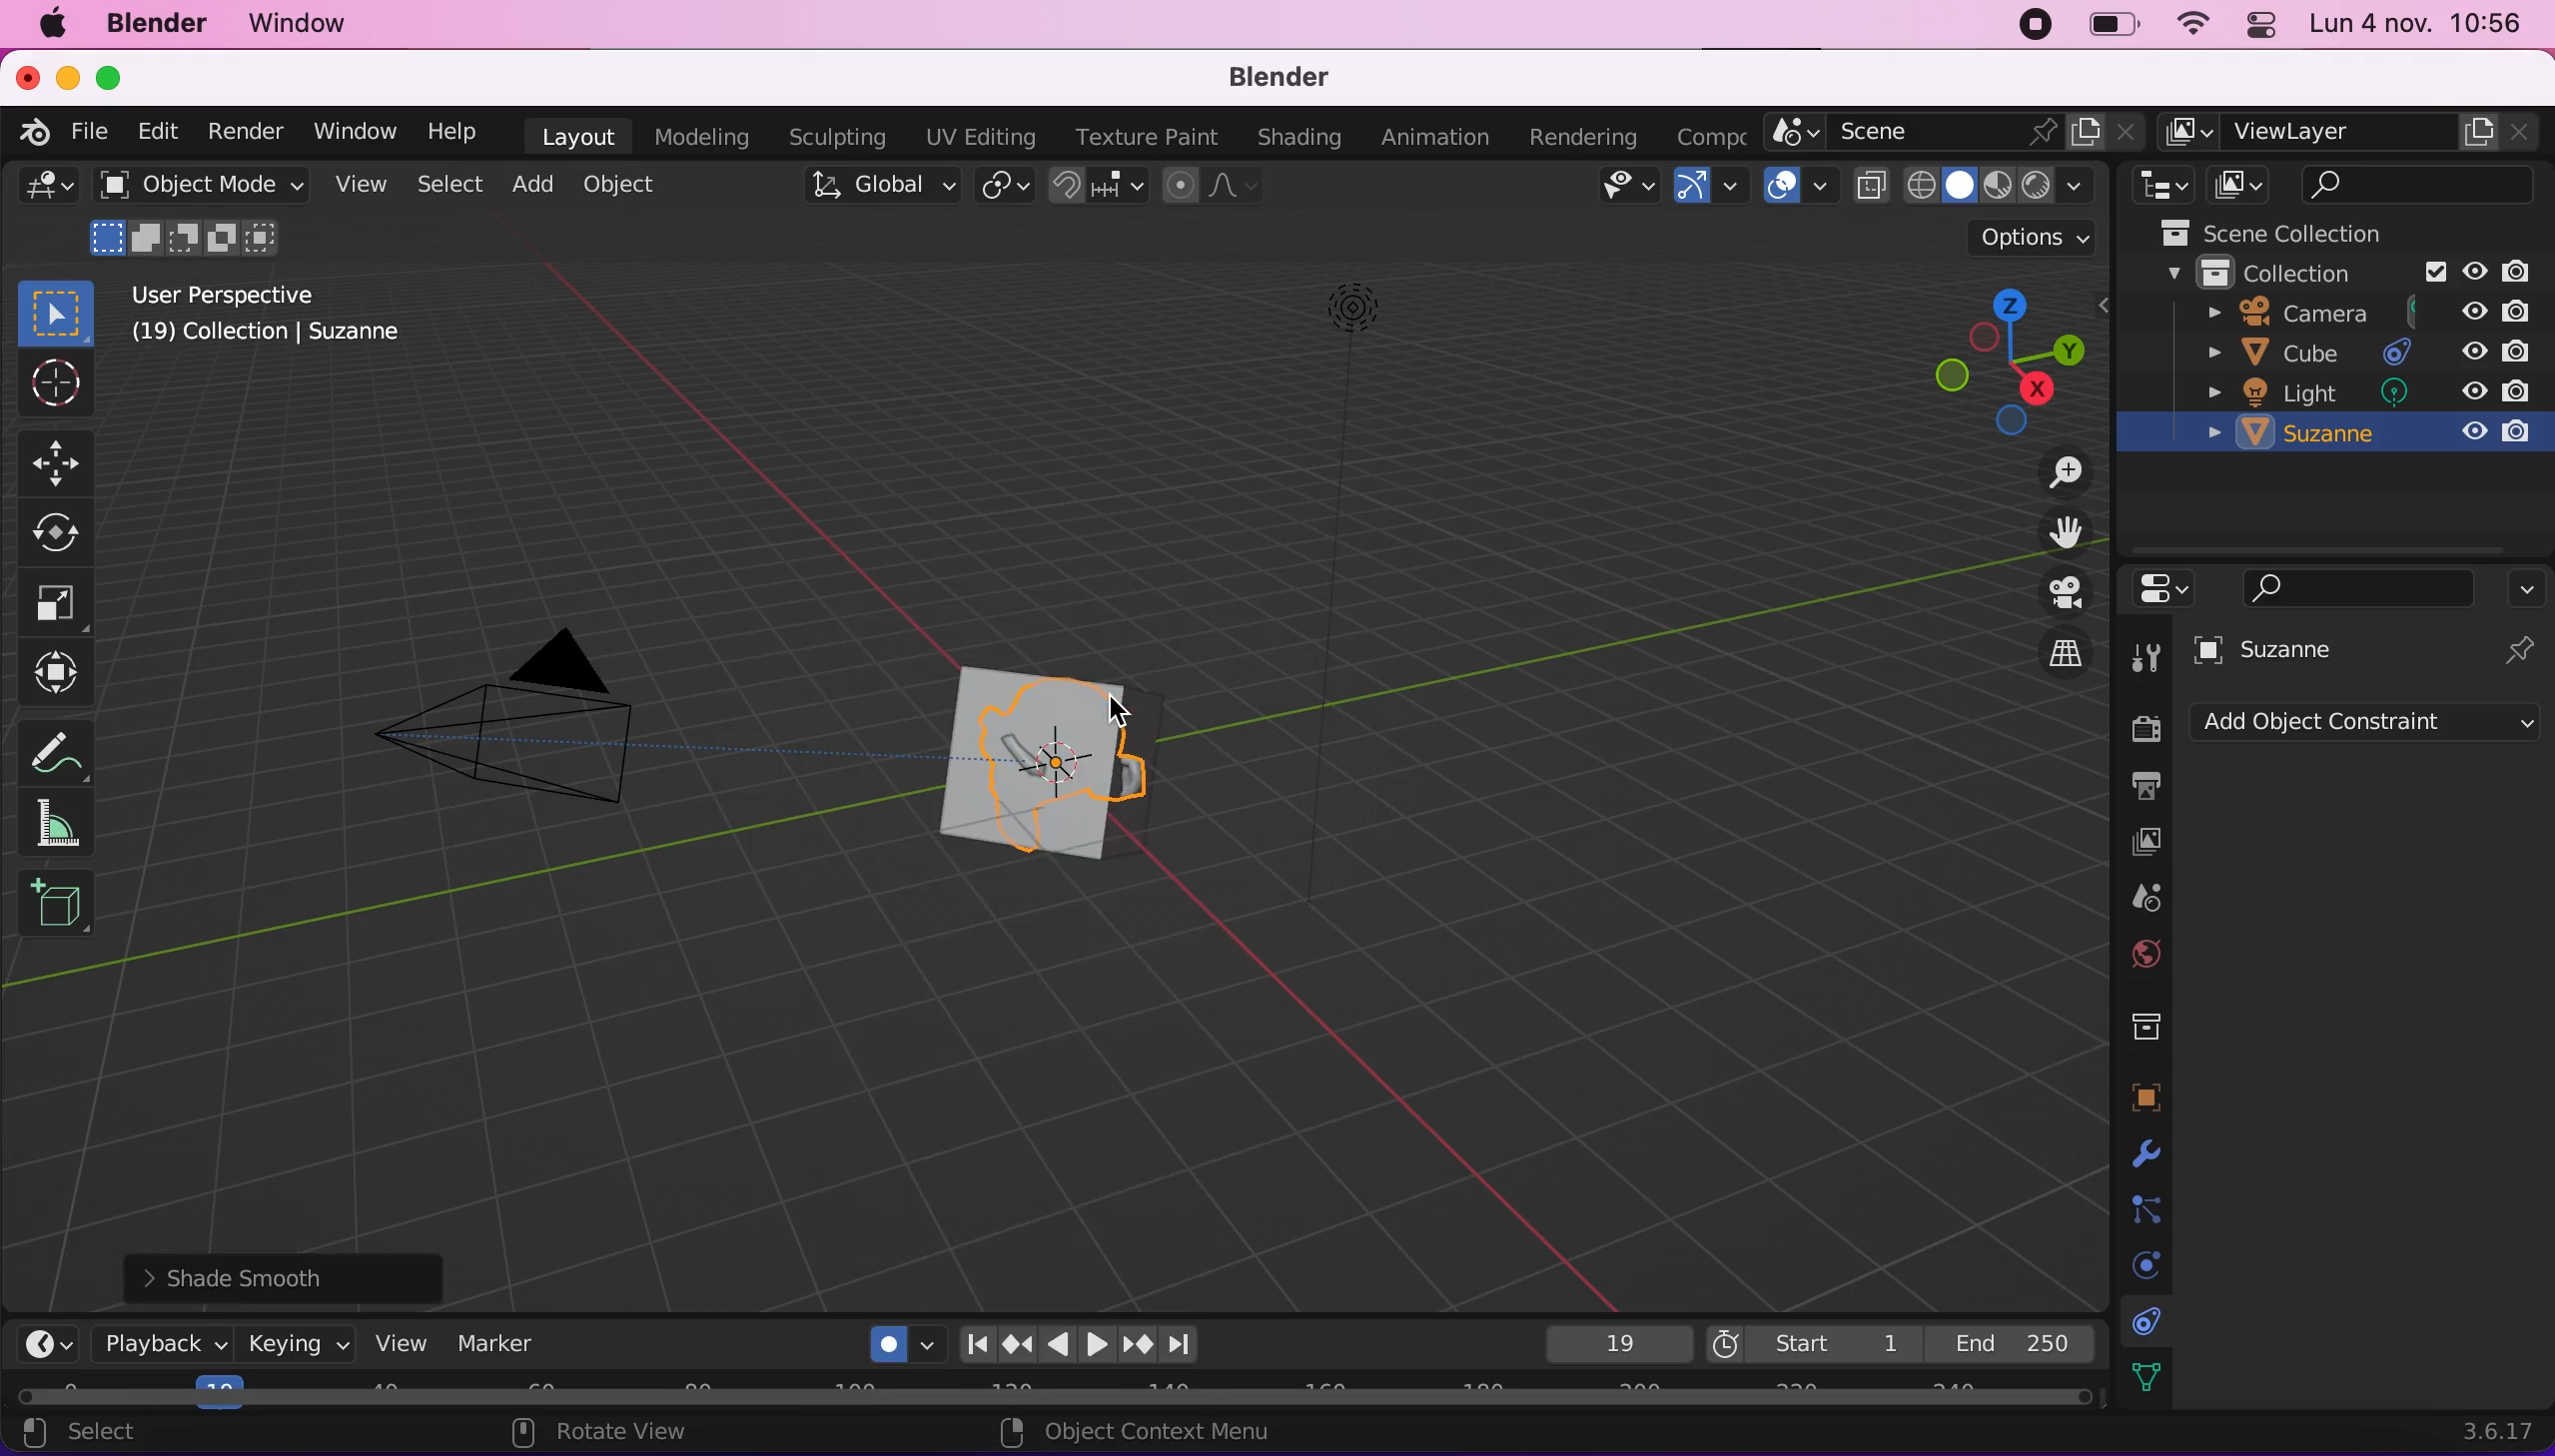  I want to click on add cube, so click(61, 911).